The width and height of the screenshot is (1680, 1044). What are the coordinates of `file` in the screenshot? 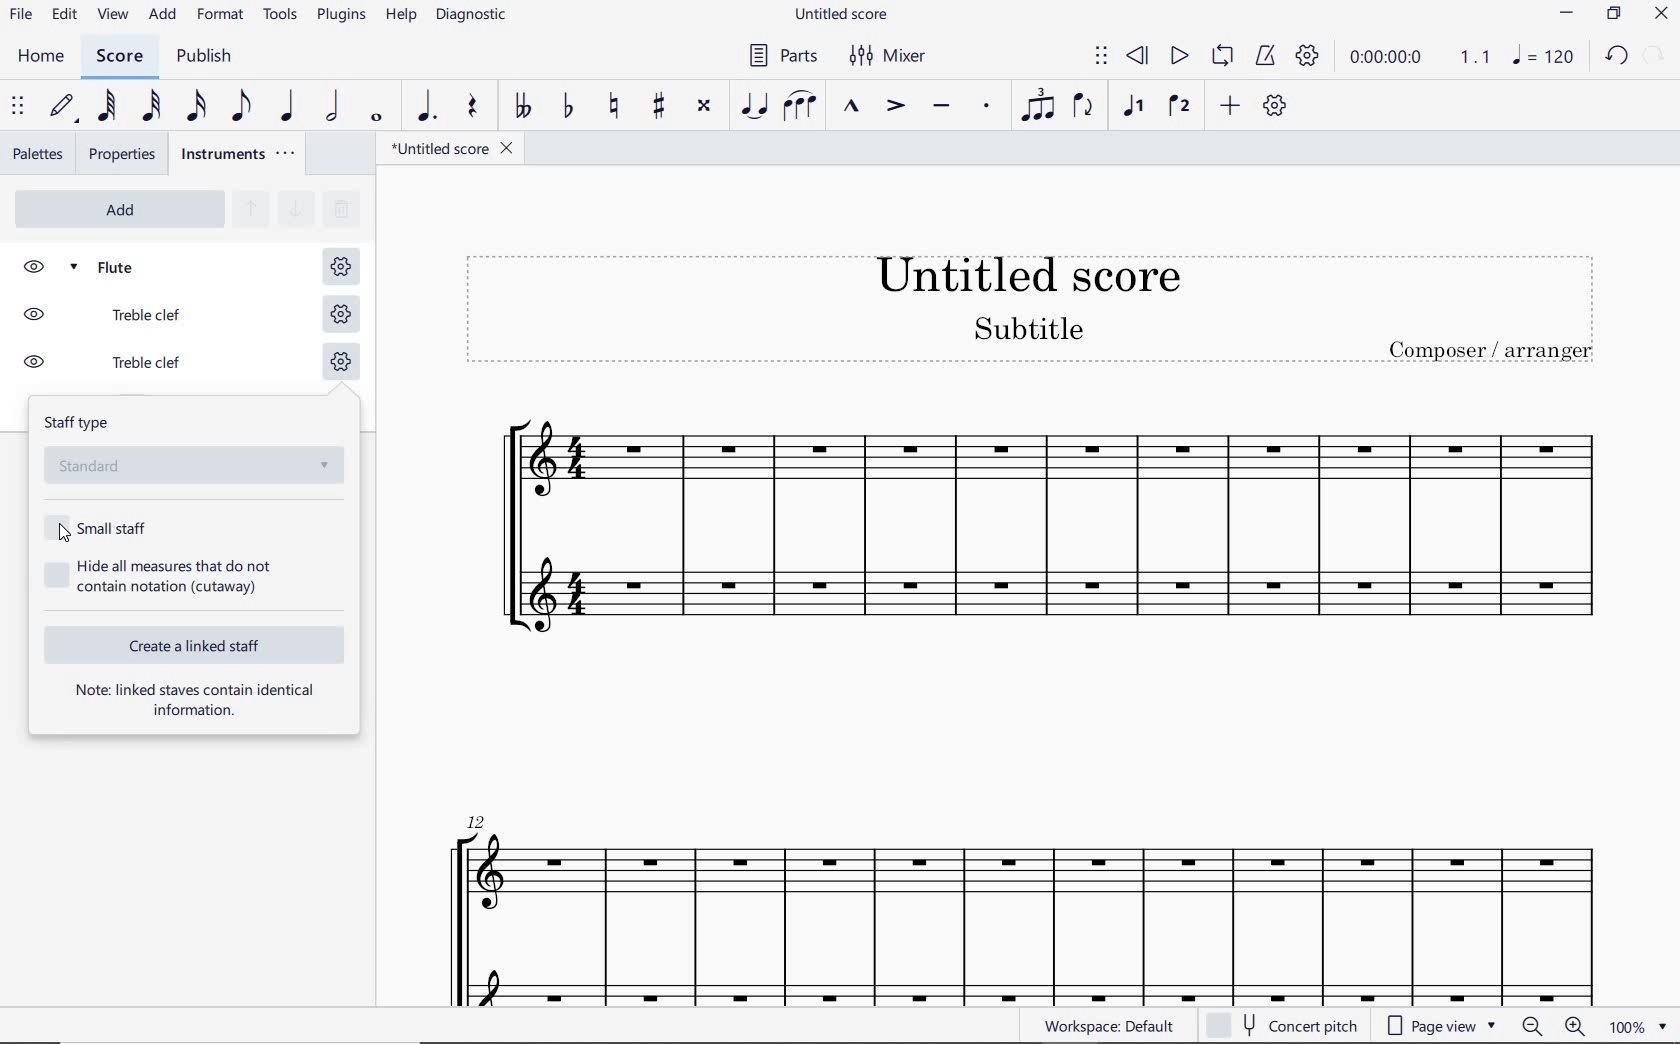 It's located at (22, 19).